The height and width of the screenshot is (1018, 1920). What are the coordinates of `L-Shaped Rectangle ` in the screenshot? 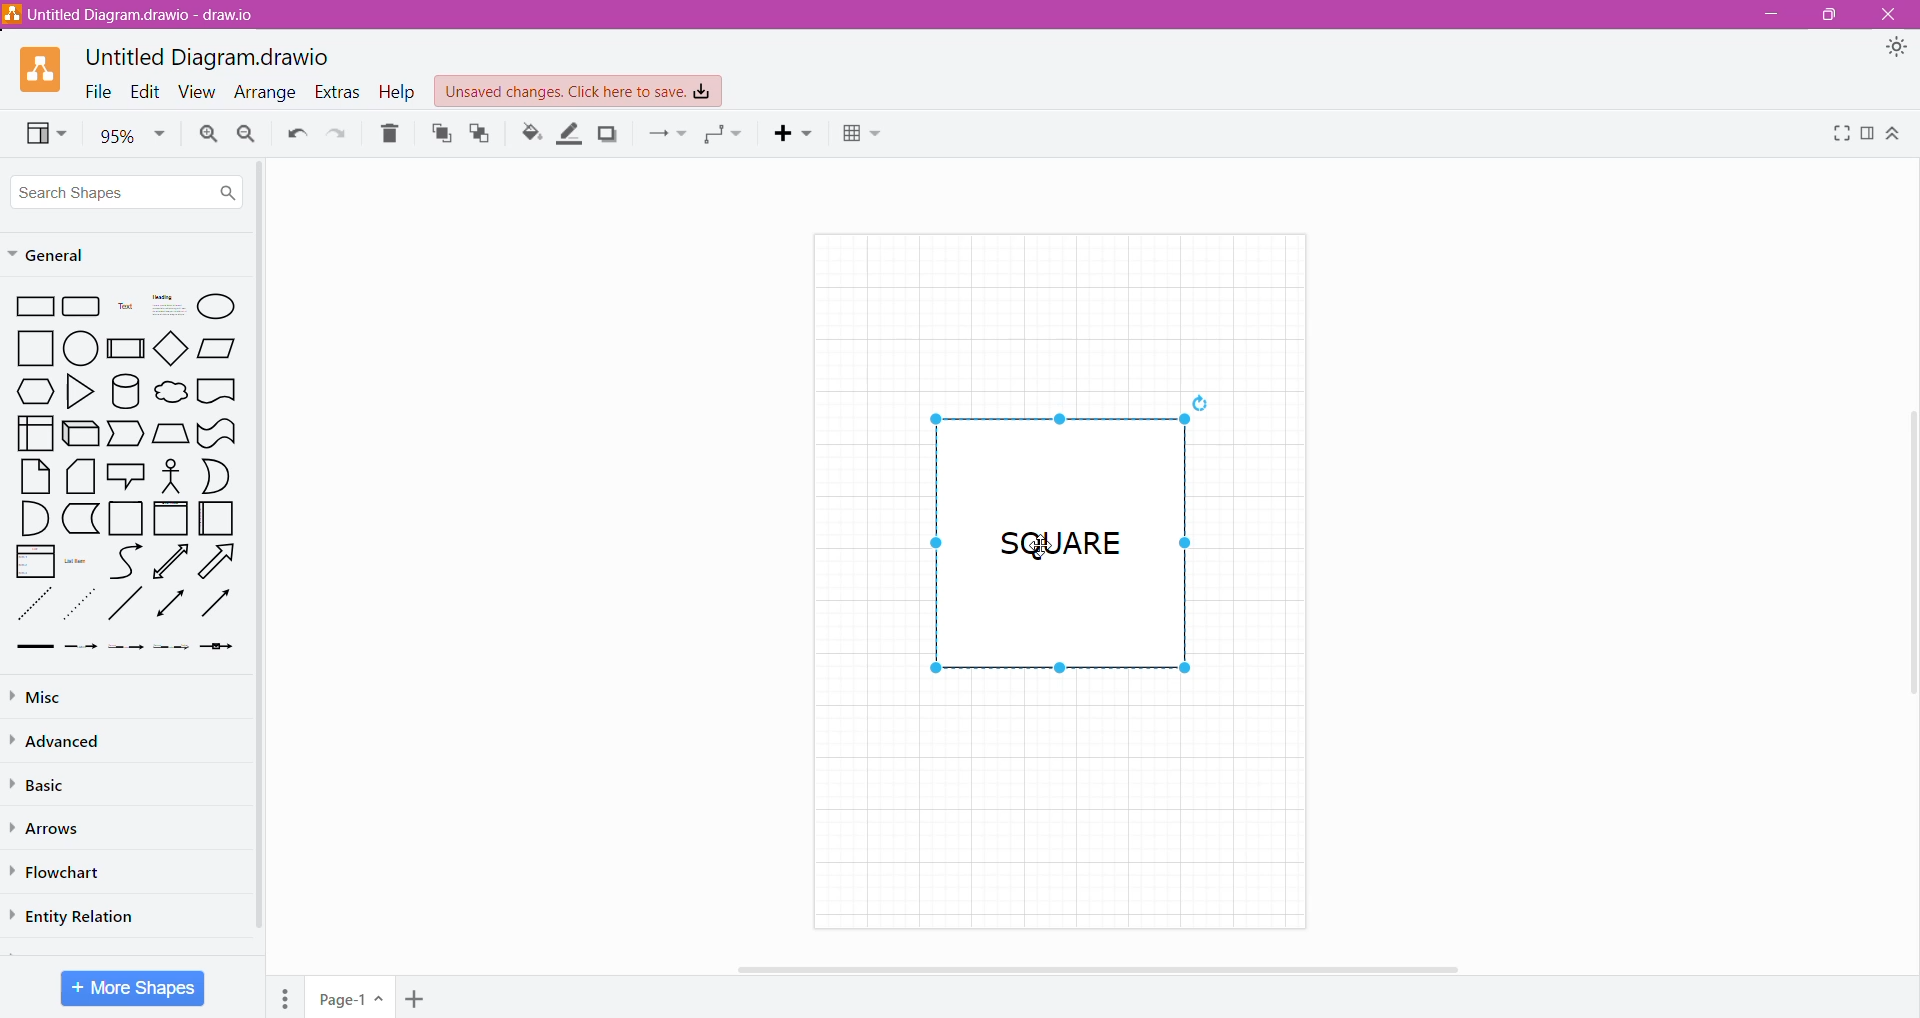 It's located at (79, 520).